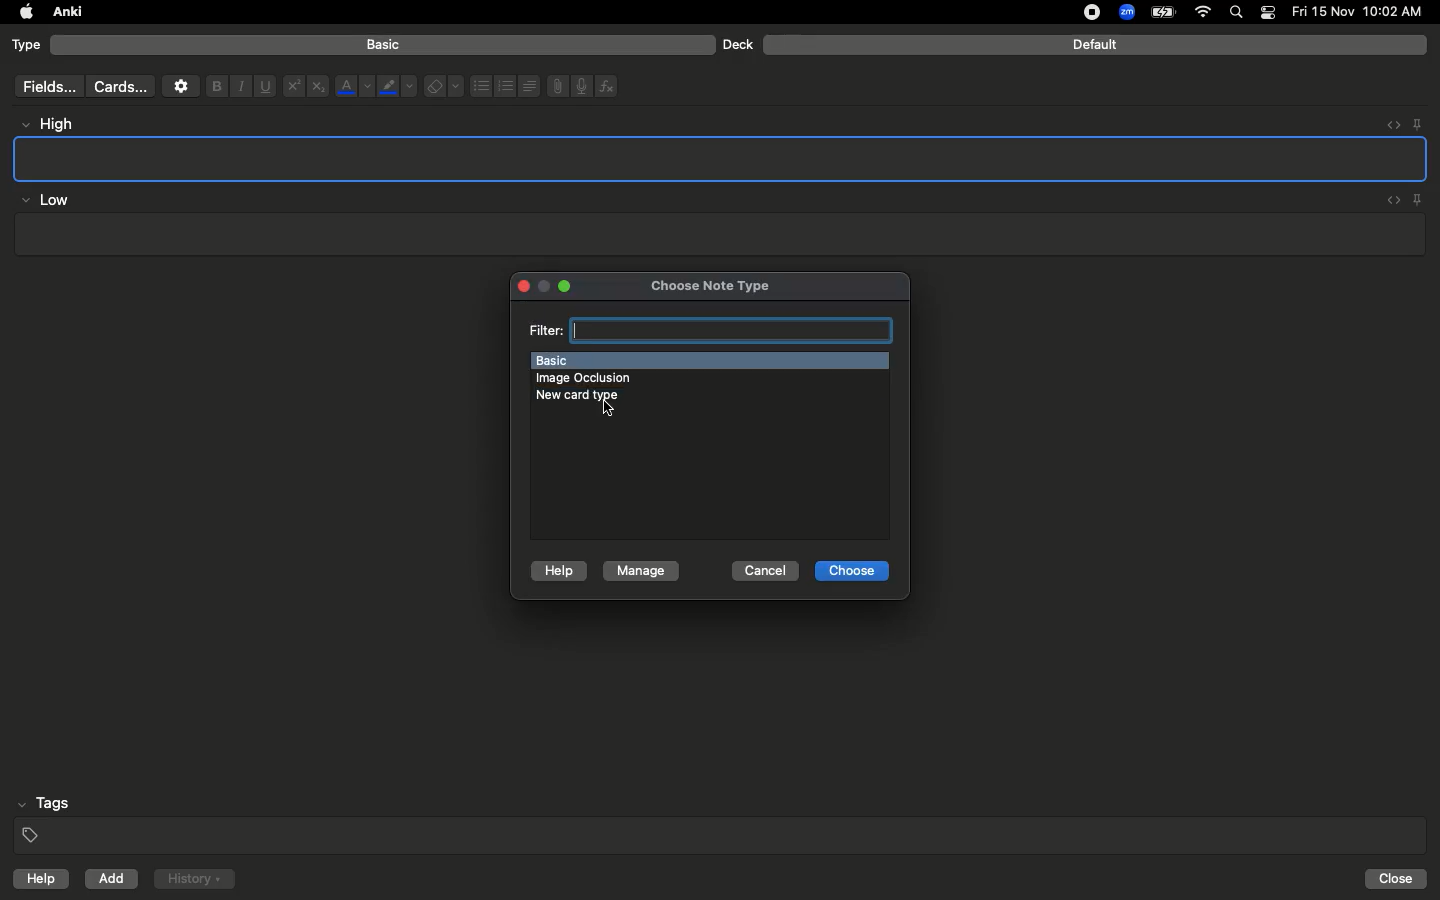  I want to click on Subscript, so click(318, 87).